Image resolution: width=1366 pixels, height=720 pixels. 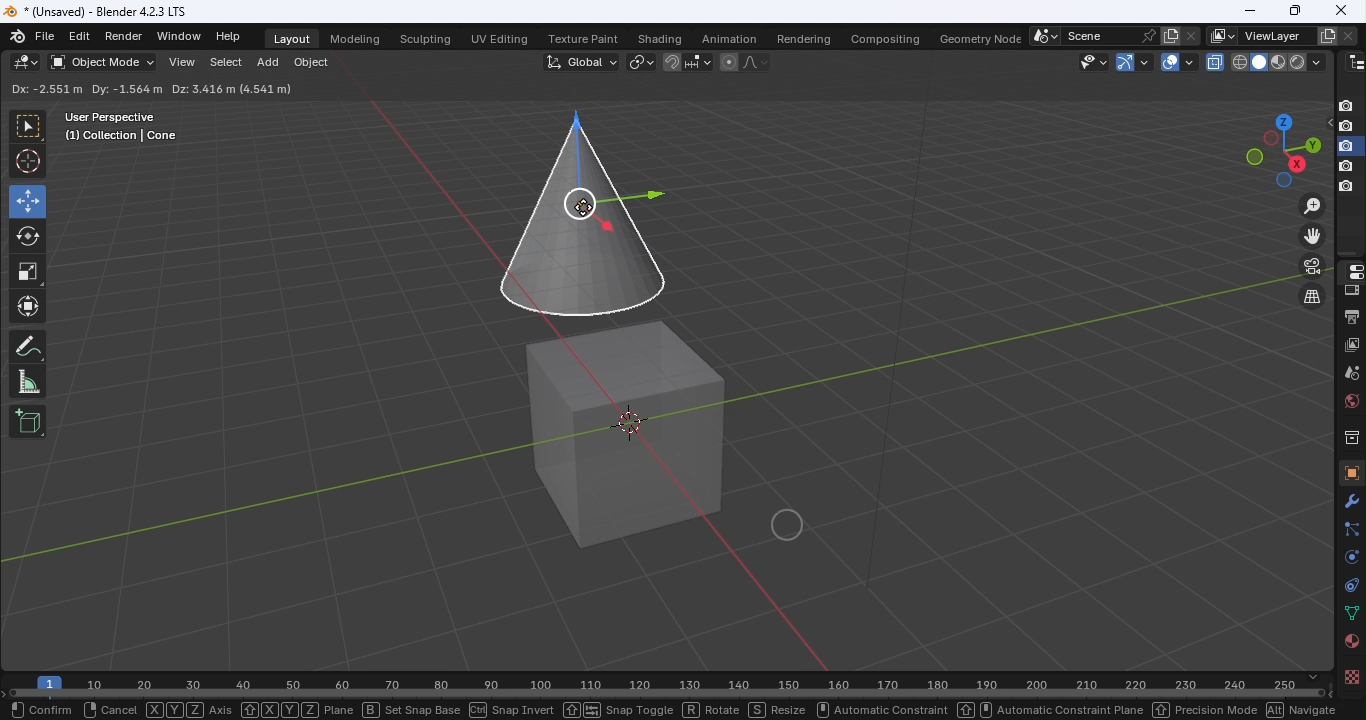 I want to click on UV editing, so click(x=503, y=36).